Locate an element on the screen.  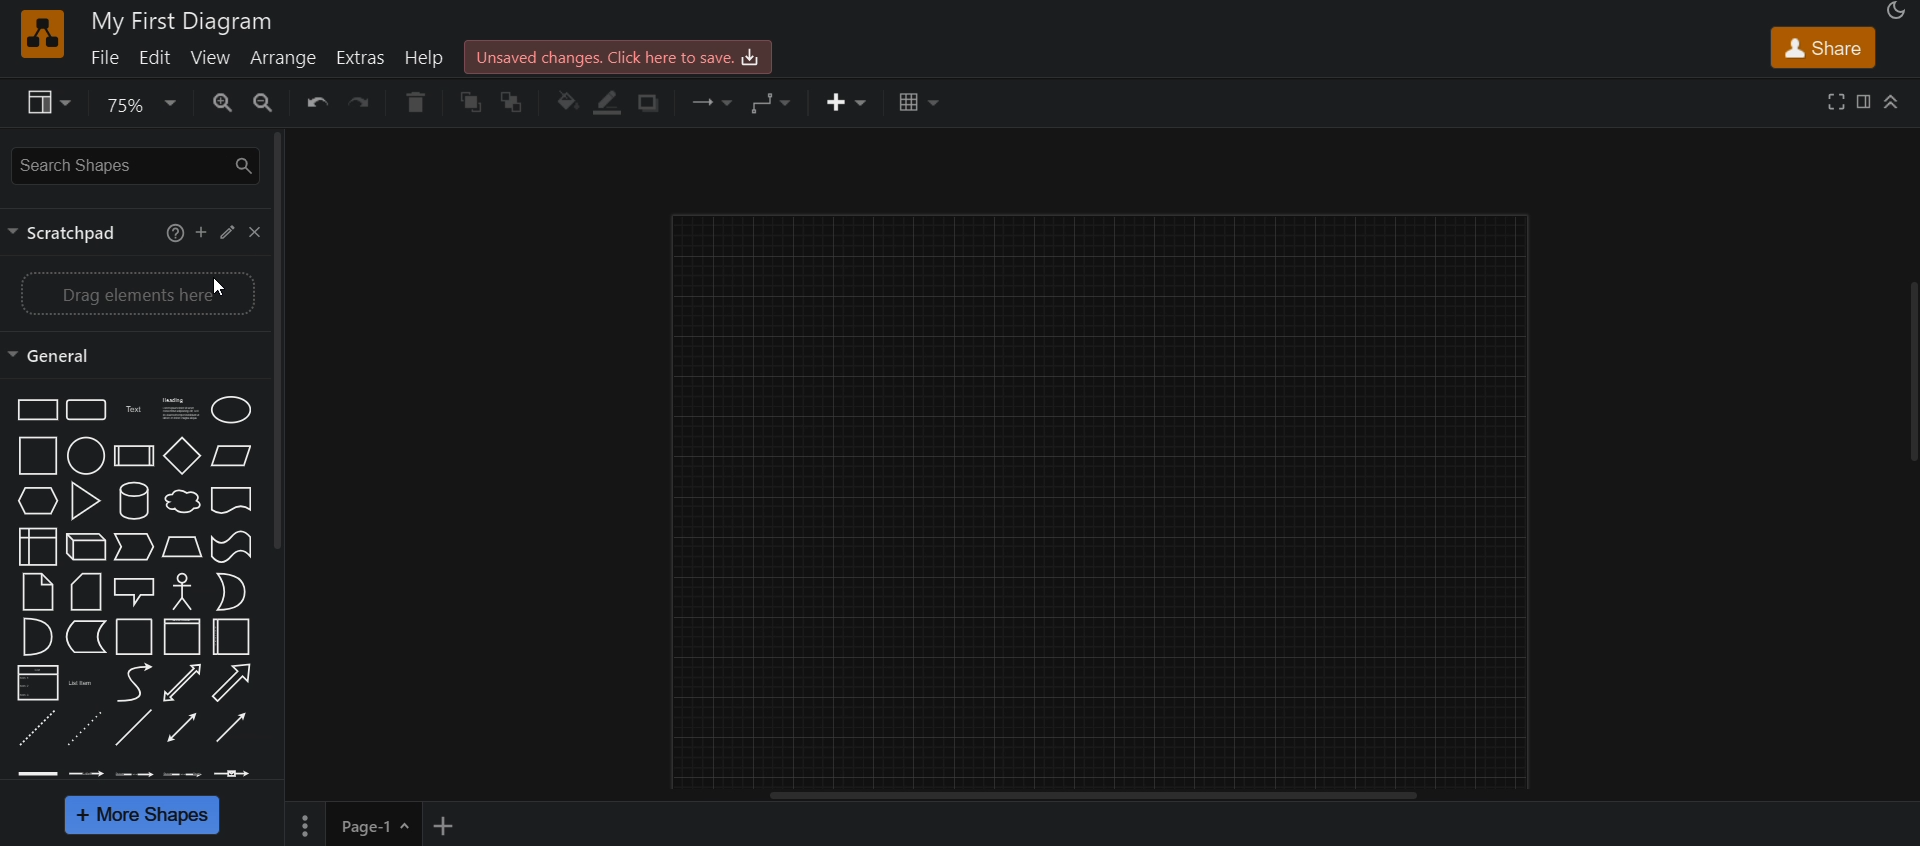
appearance is located at coordinates (1899, 13).